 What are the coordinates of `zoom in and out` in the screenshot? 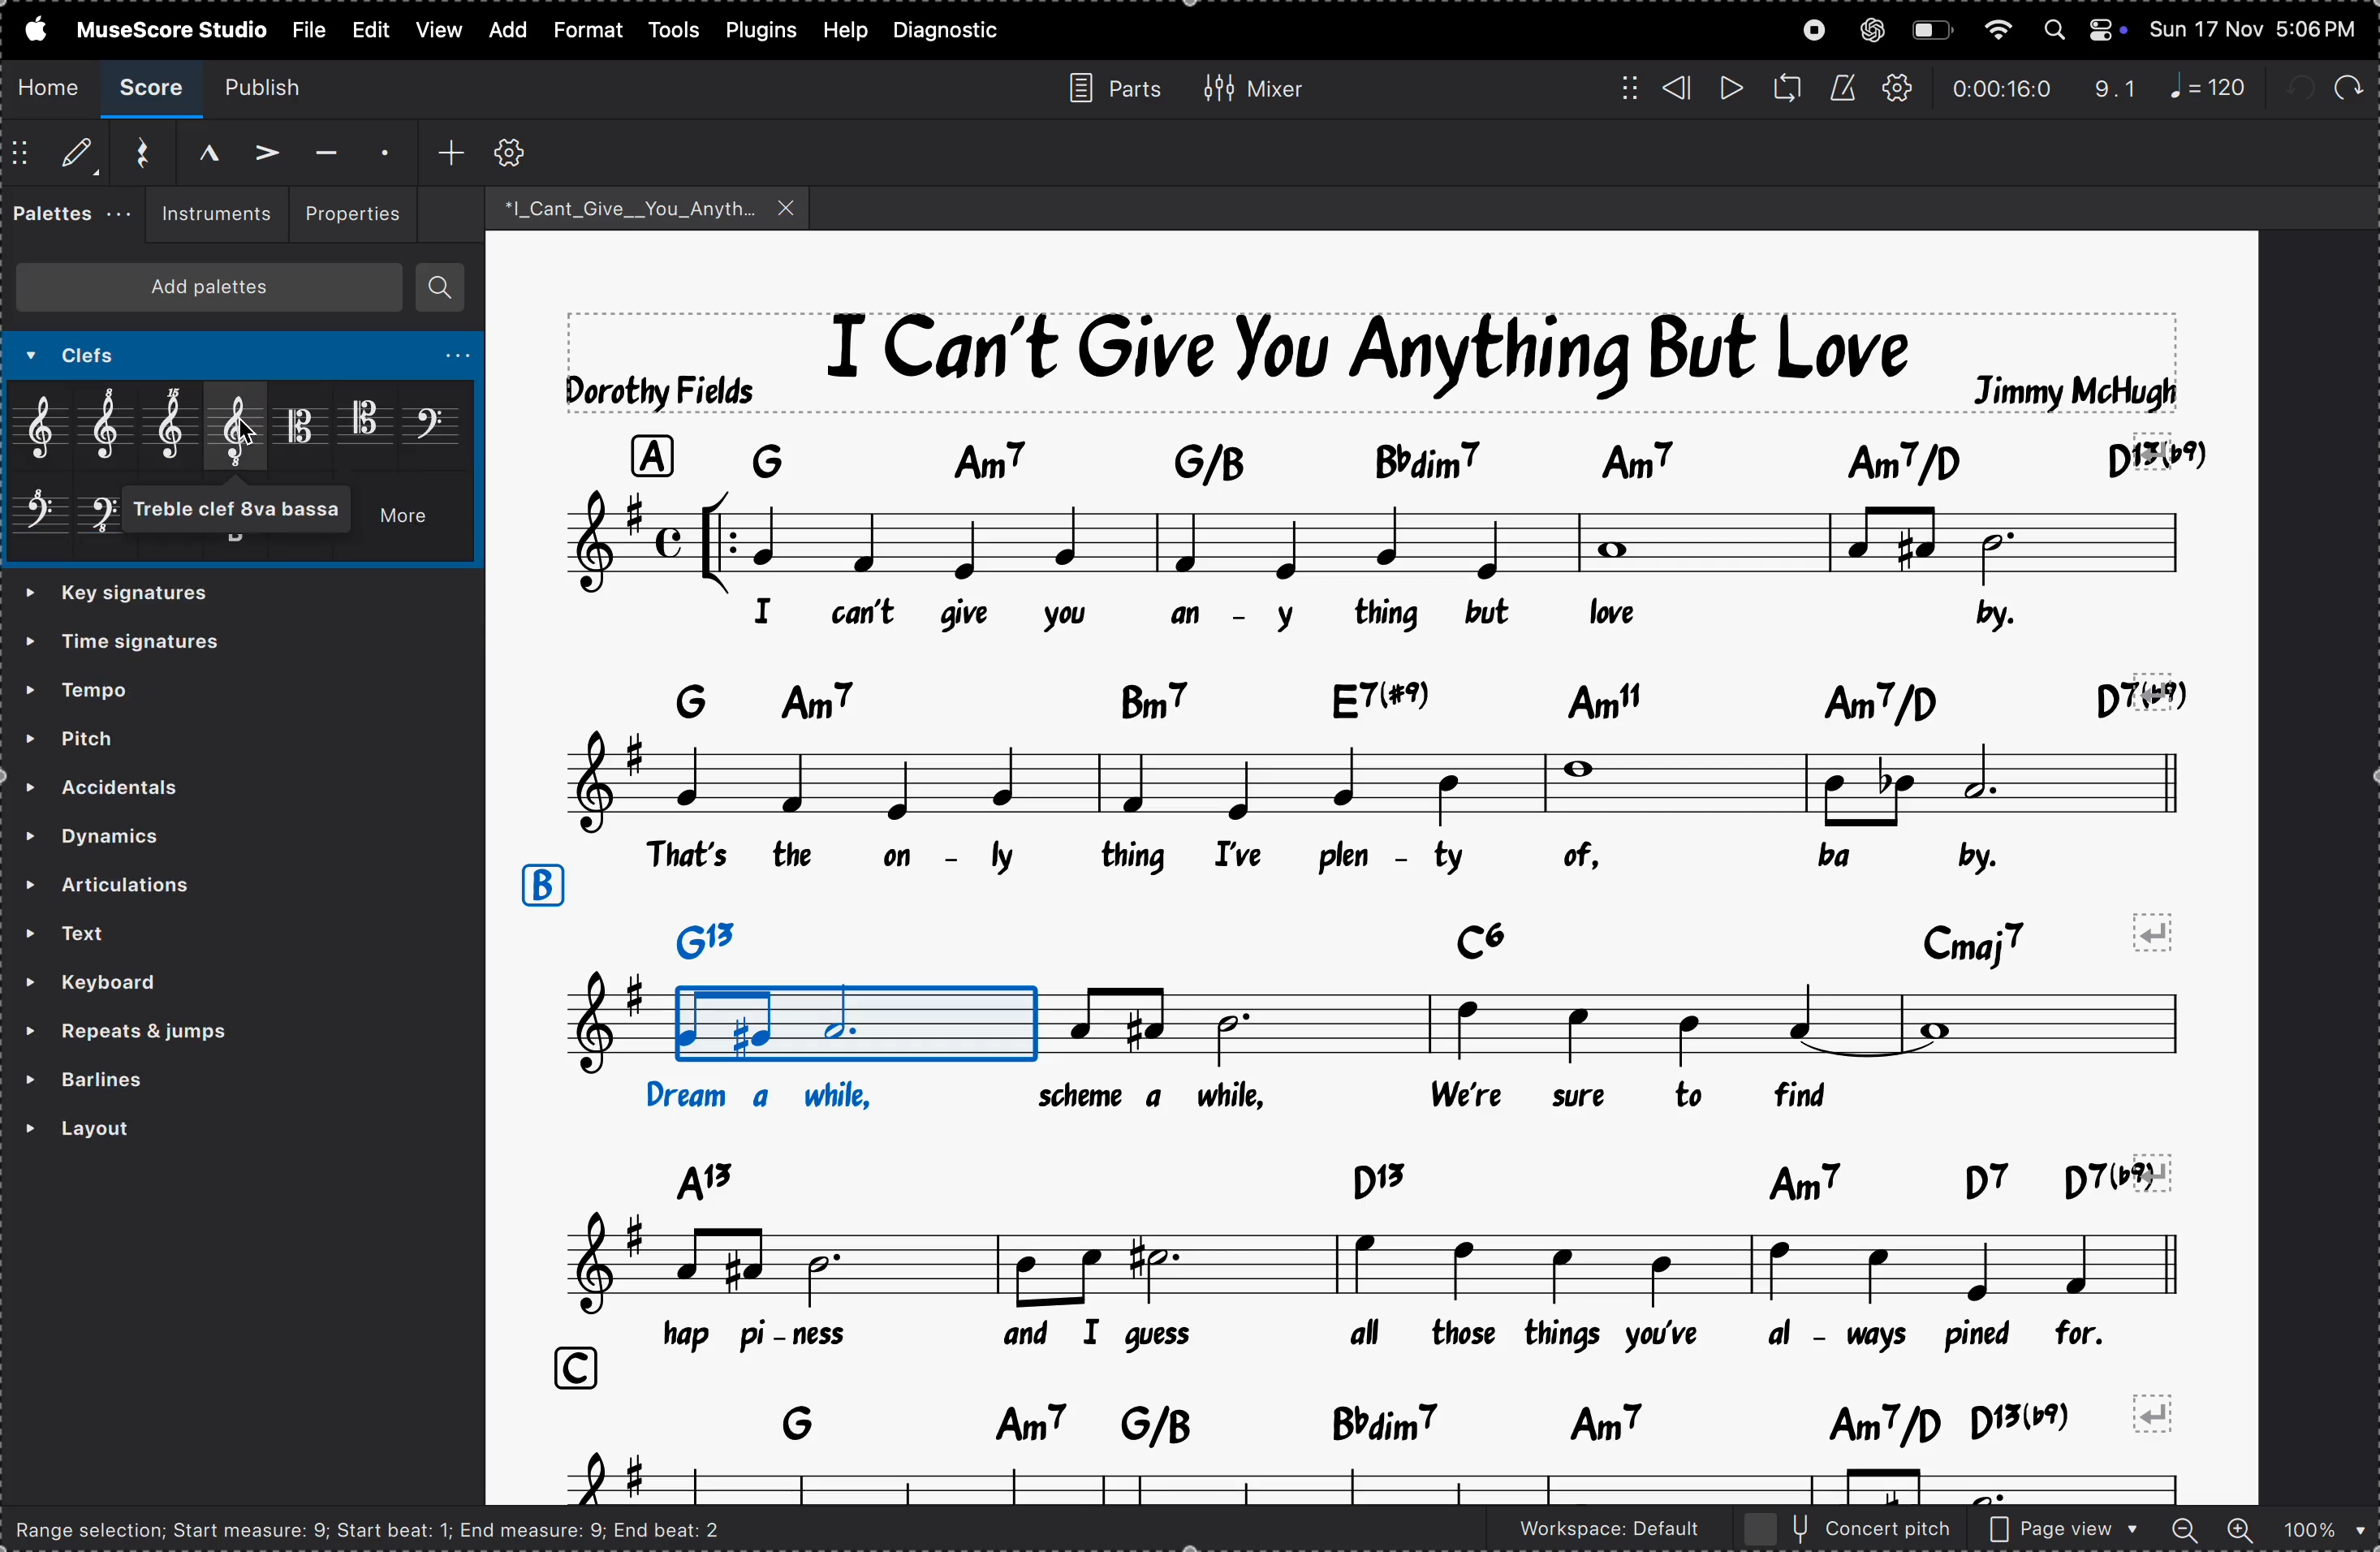 It's located at (2267, 1531).